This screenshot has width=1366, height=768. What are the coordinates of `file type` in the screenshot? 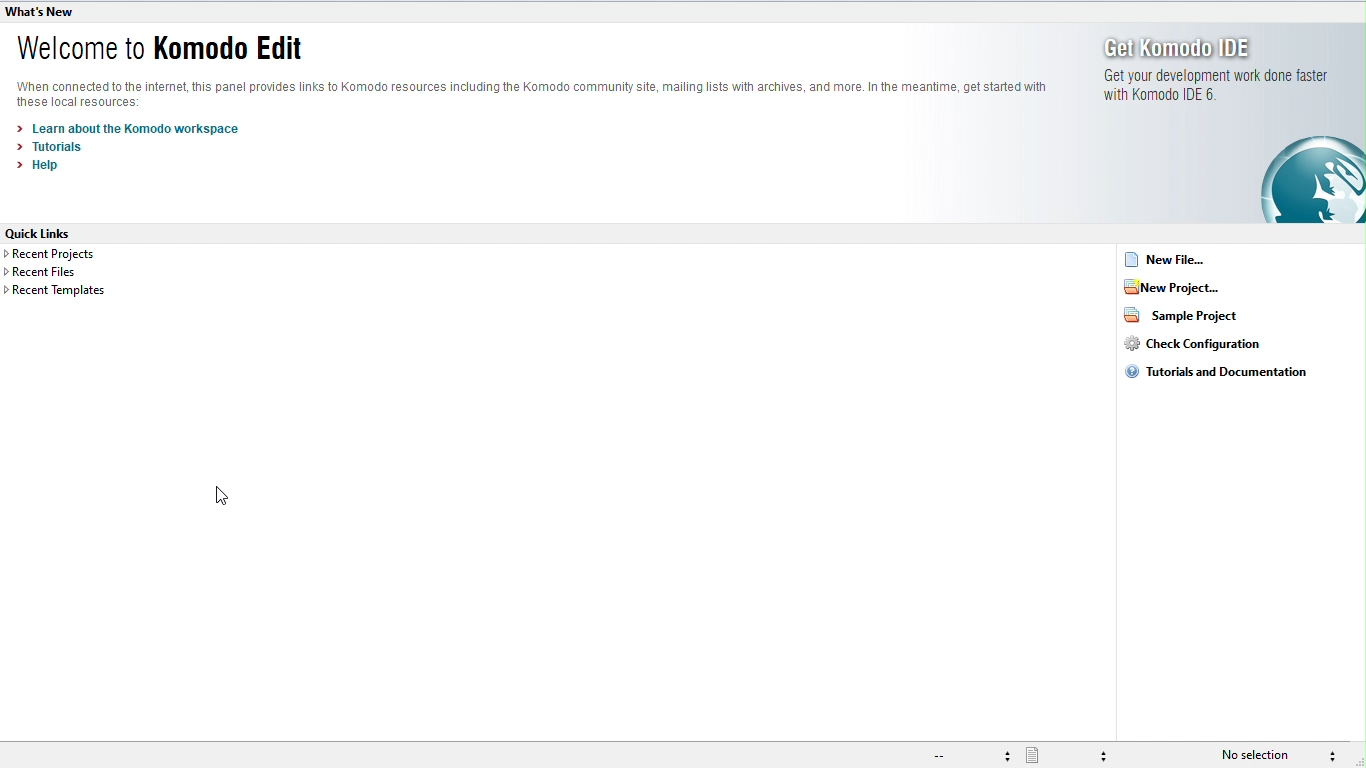 It's located at (1071, 755).